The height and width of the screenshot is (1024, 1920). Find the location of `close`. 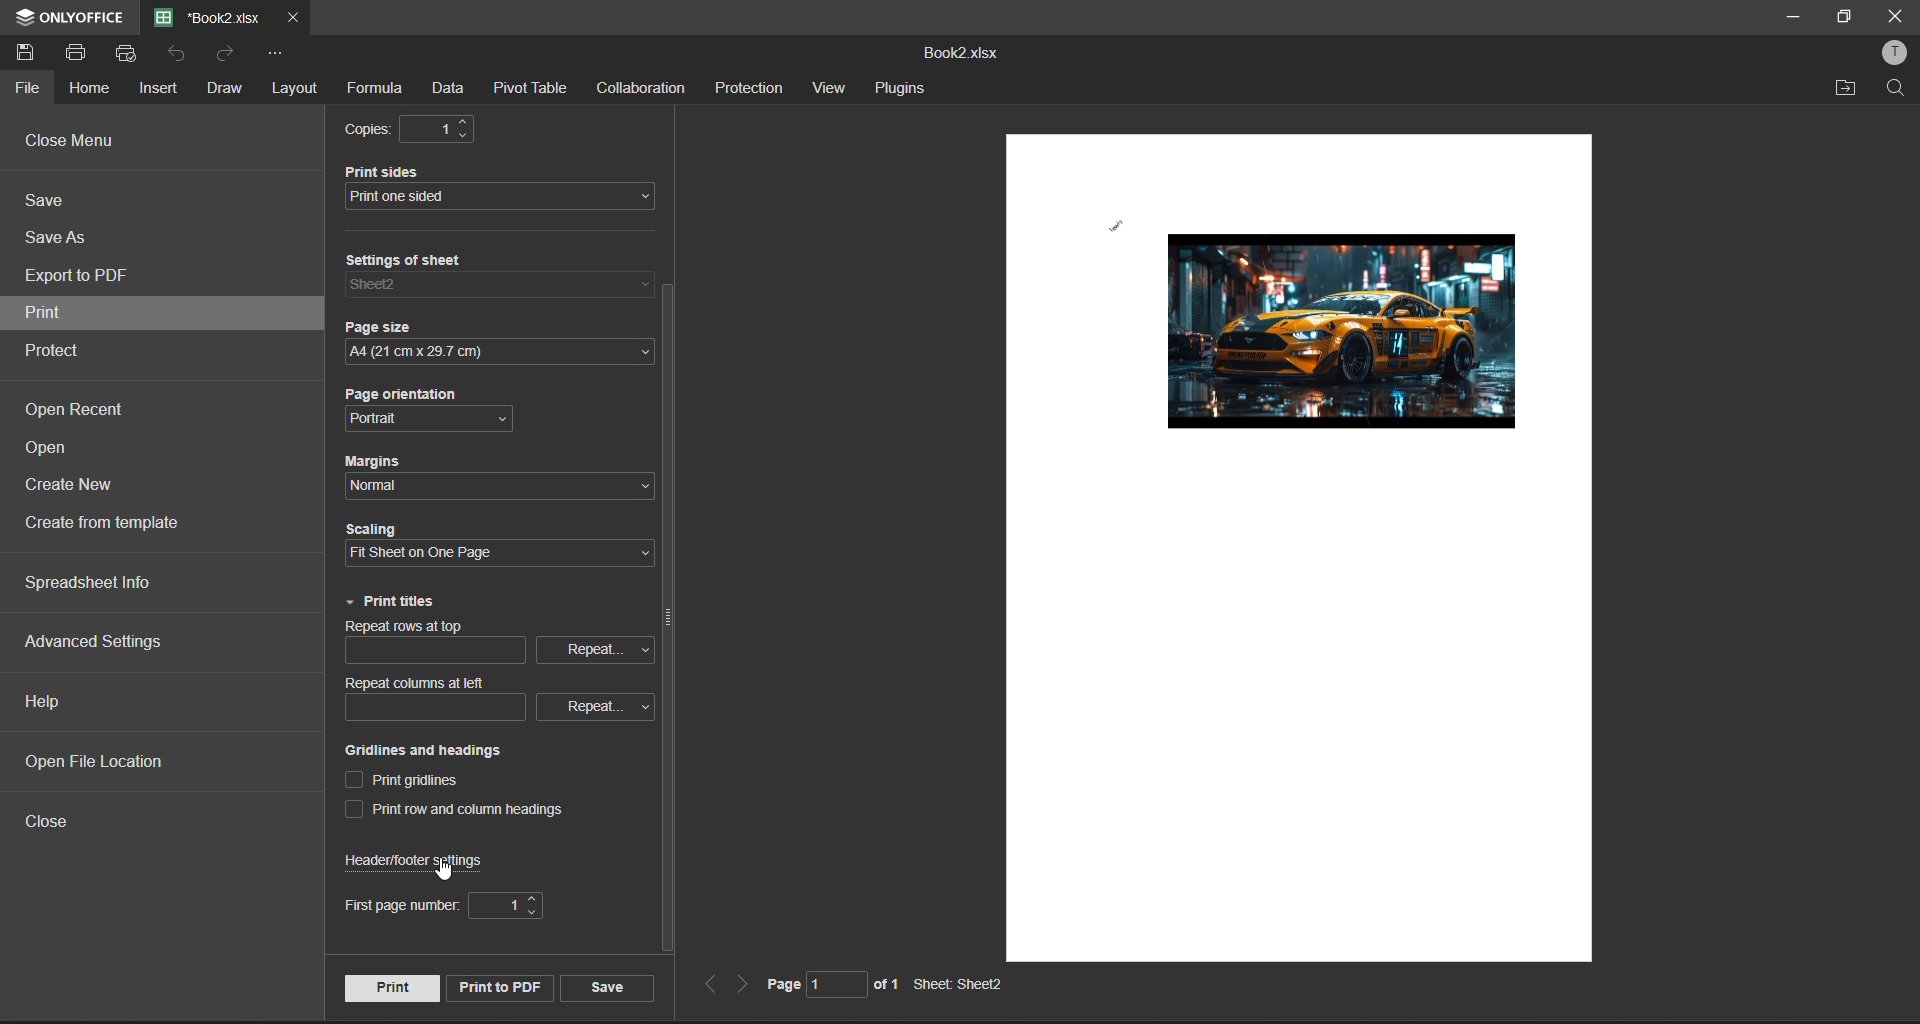

close is located at coordinates (1896, 15).